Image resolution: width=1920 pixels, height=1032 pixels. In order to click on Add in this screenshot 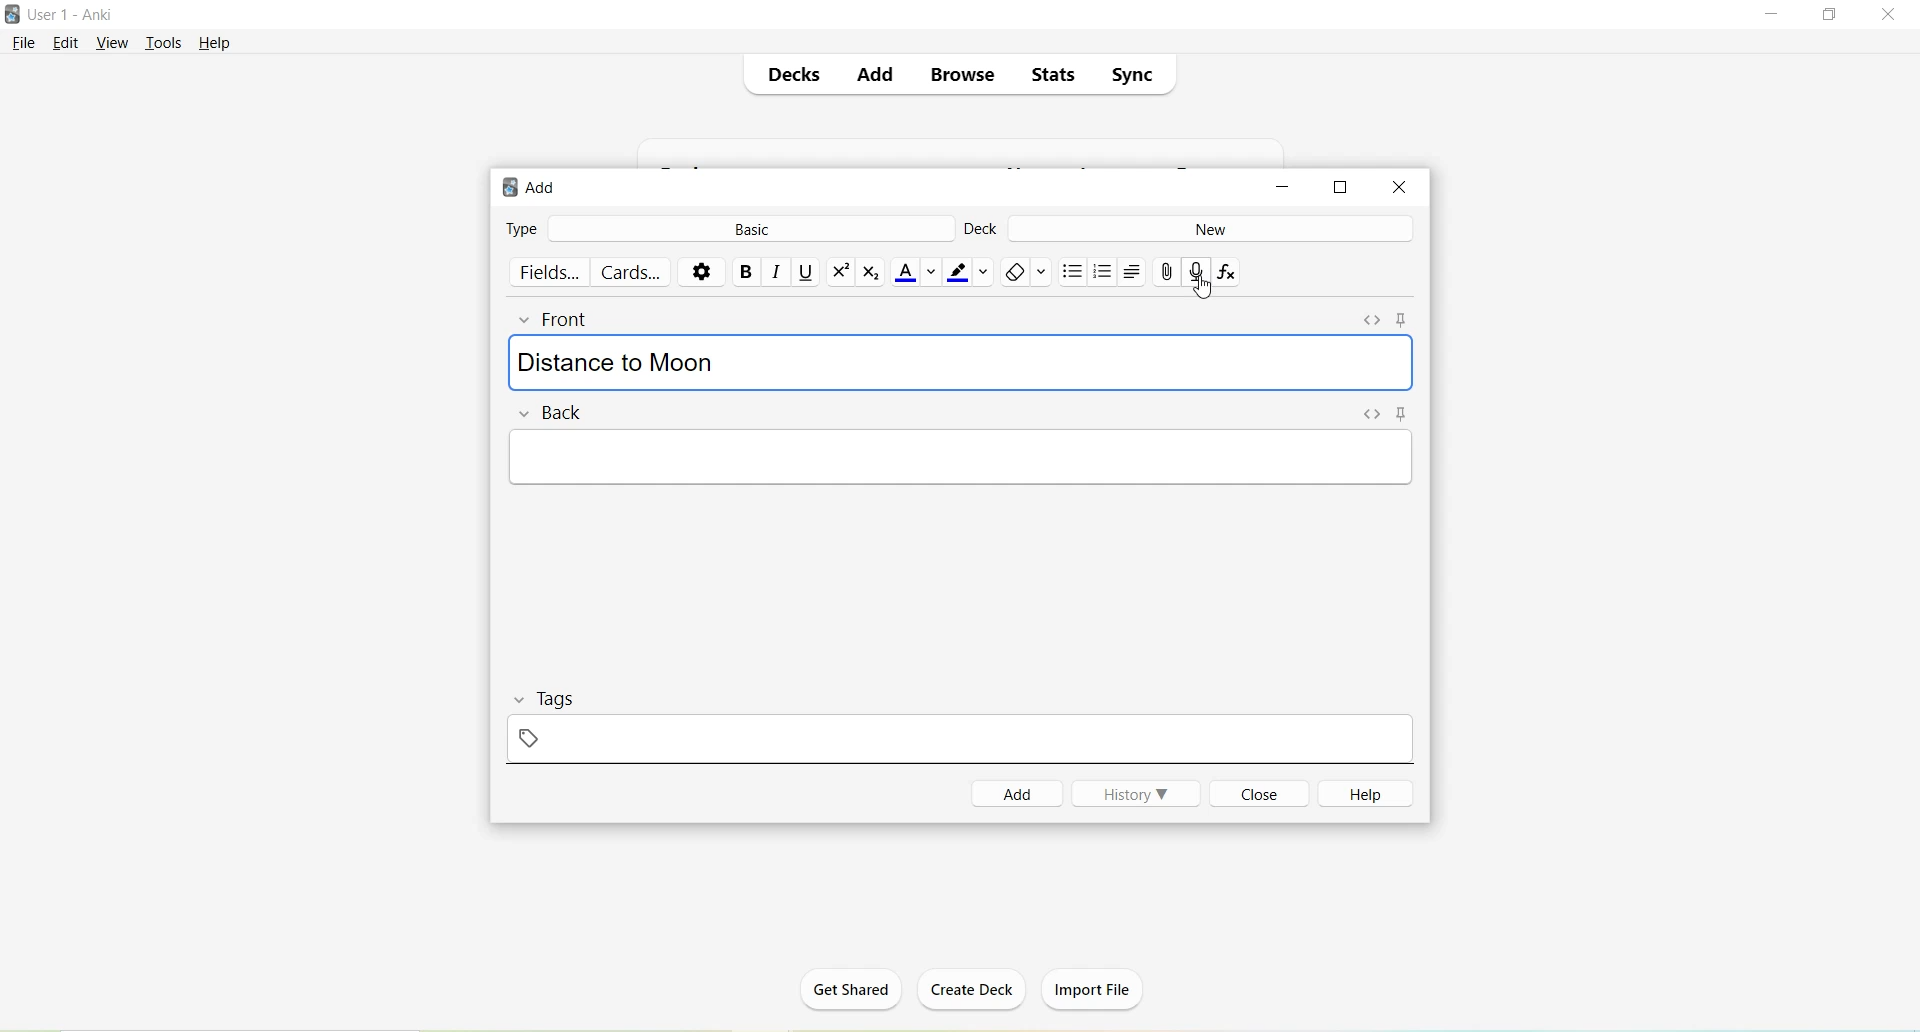, I will do `click(872, 76)`.